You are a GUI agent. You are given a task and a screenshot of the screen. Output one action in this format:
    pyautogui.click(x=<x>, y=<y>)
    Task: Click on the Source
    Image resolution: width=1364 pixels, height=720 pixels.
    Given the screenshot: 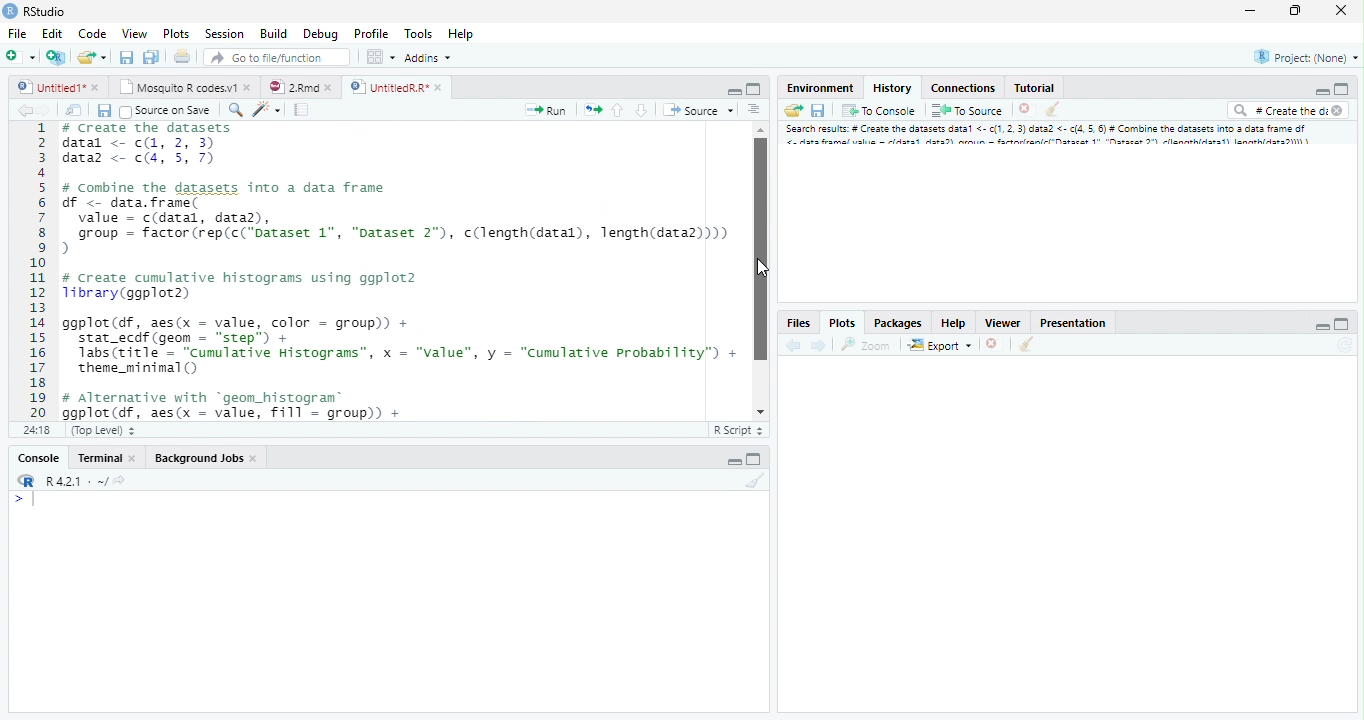 What is the action you would take?
    pyautogui.click(x=698, y=112)
    